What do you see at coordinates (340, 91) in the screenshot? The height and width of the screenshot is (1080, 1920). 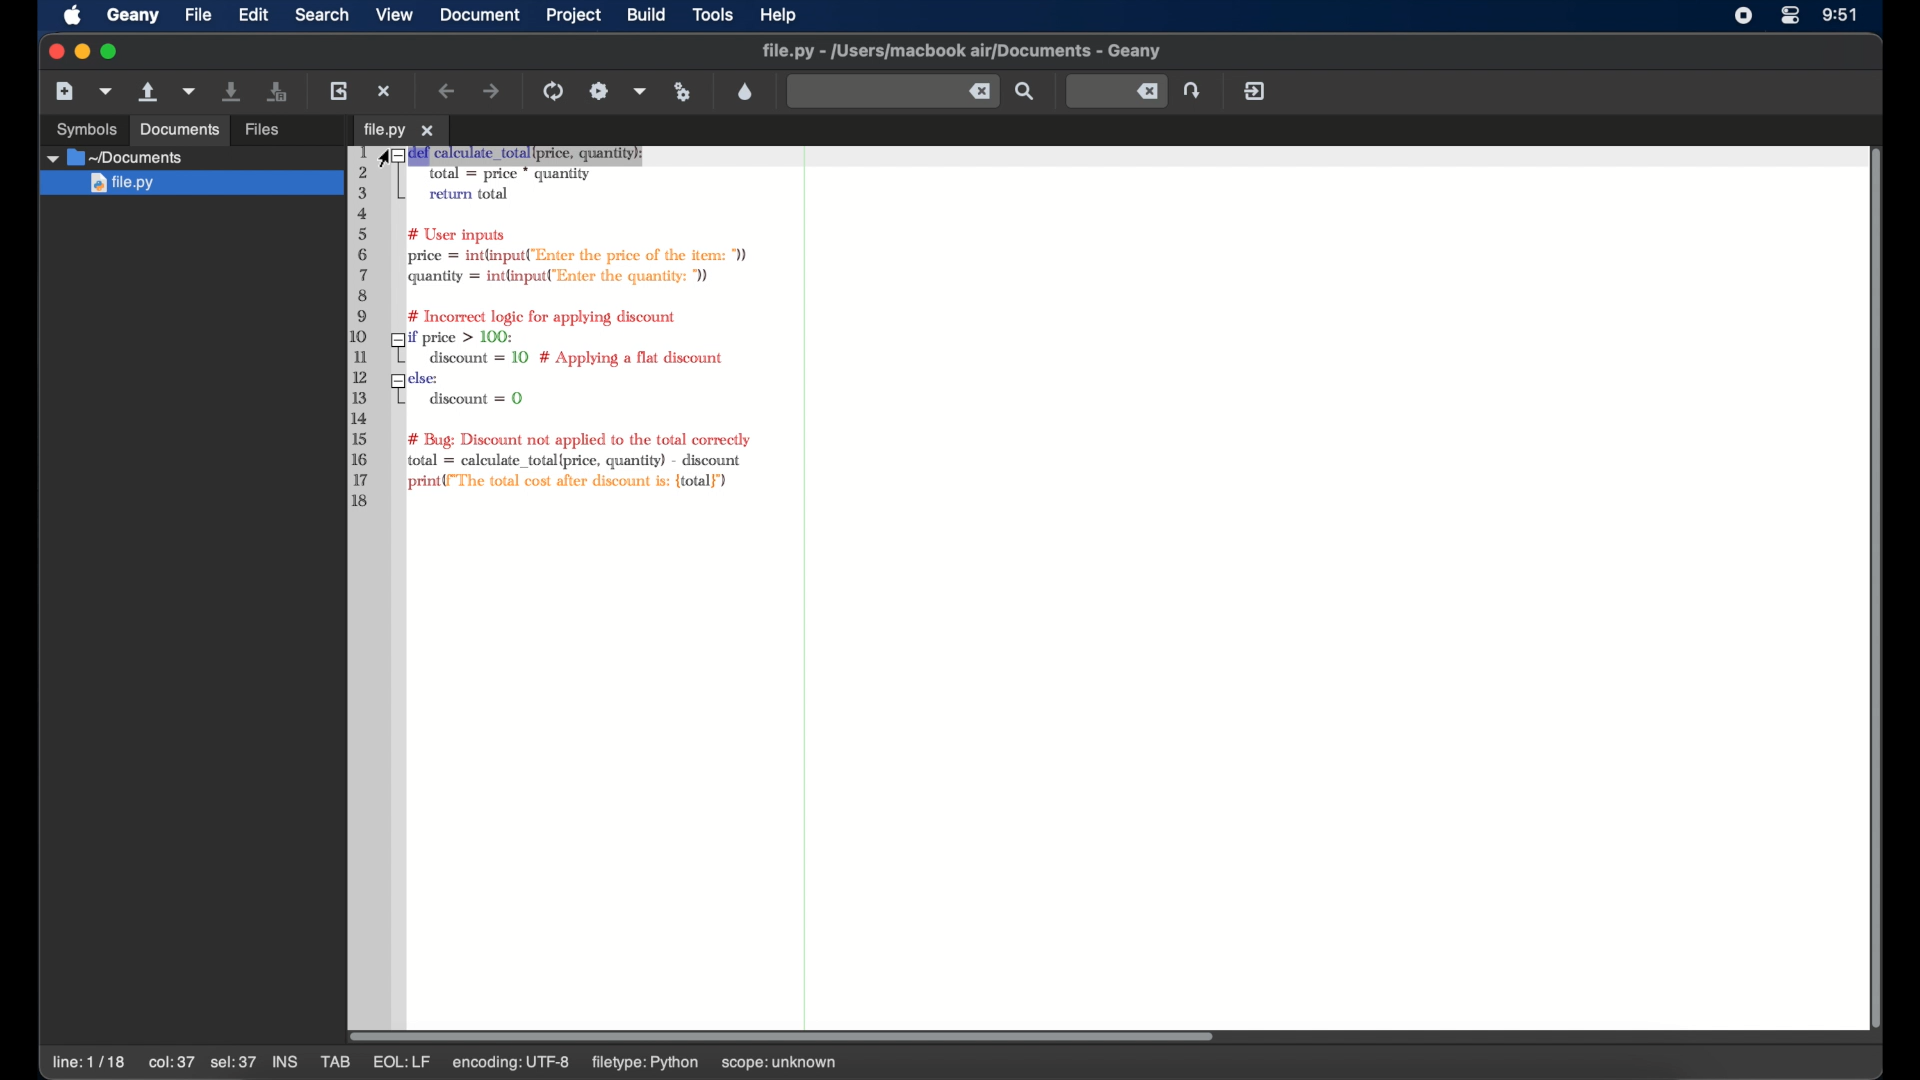 I see `reload current file from disk` at bounding box center [340, 91].